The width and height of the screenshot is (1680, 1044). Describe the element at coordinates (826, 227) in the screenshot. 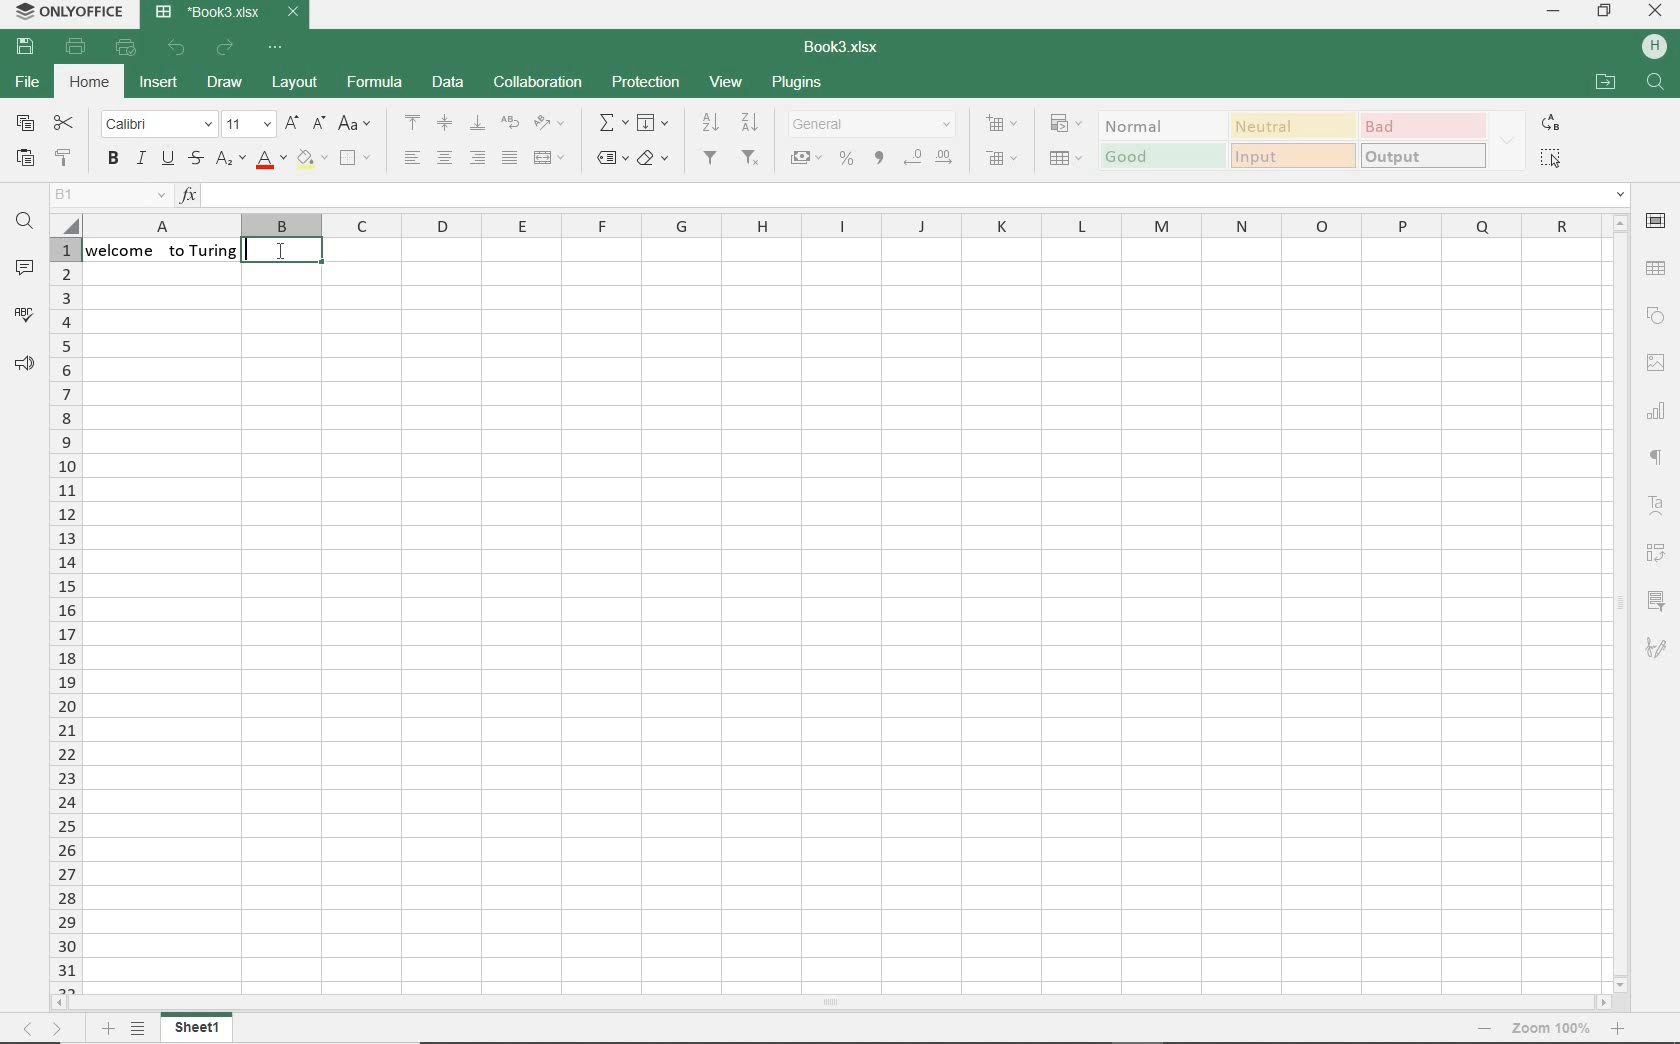

I see `columns` at that location.